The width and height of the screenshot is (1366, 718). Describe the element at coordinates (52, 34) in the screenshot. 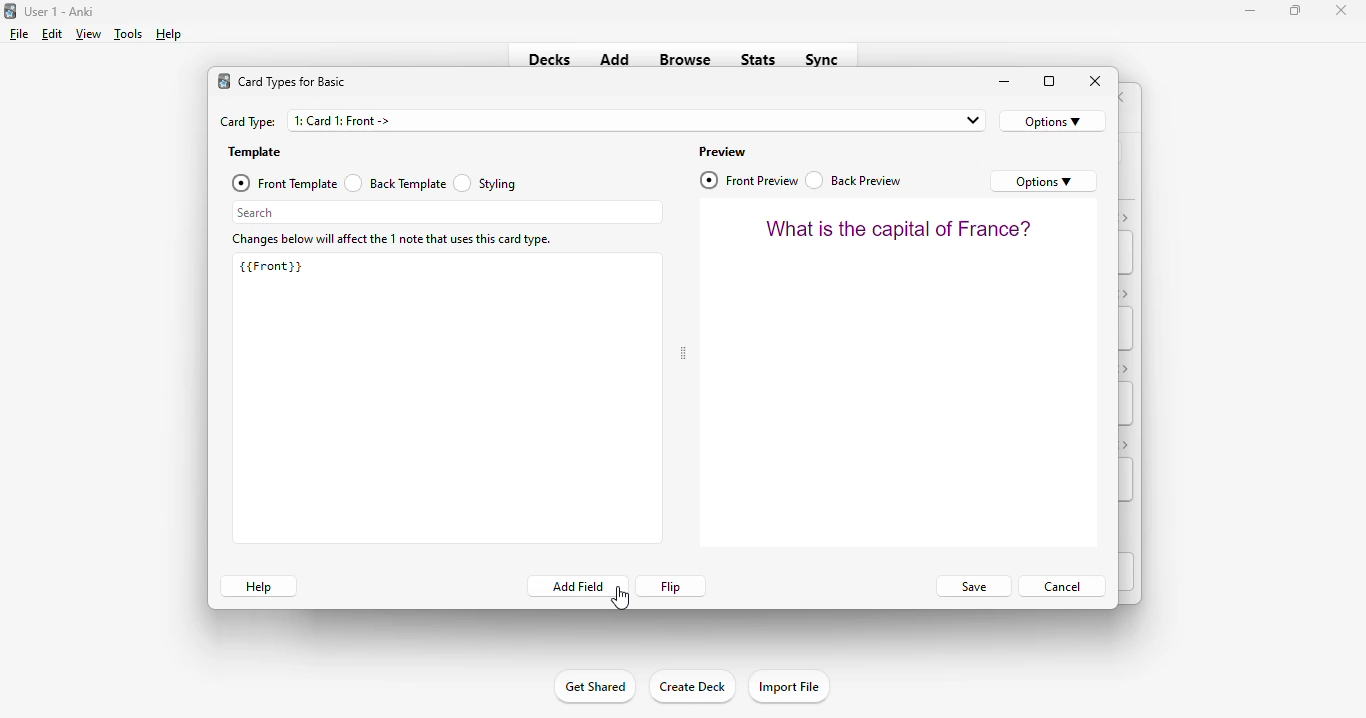

I see `edit` at that location.